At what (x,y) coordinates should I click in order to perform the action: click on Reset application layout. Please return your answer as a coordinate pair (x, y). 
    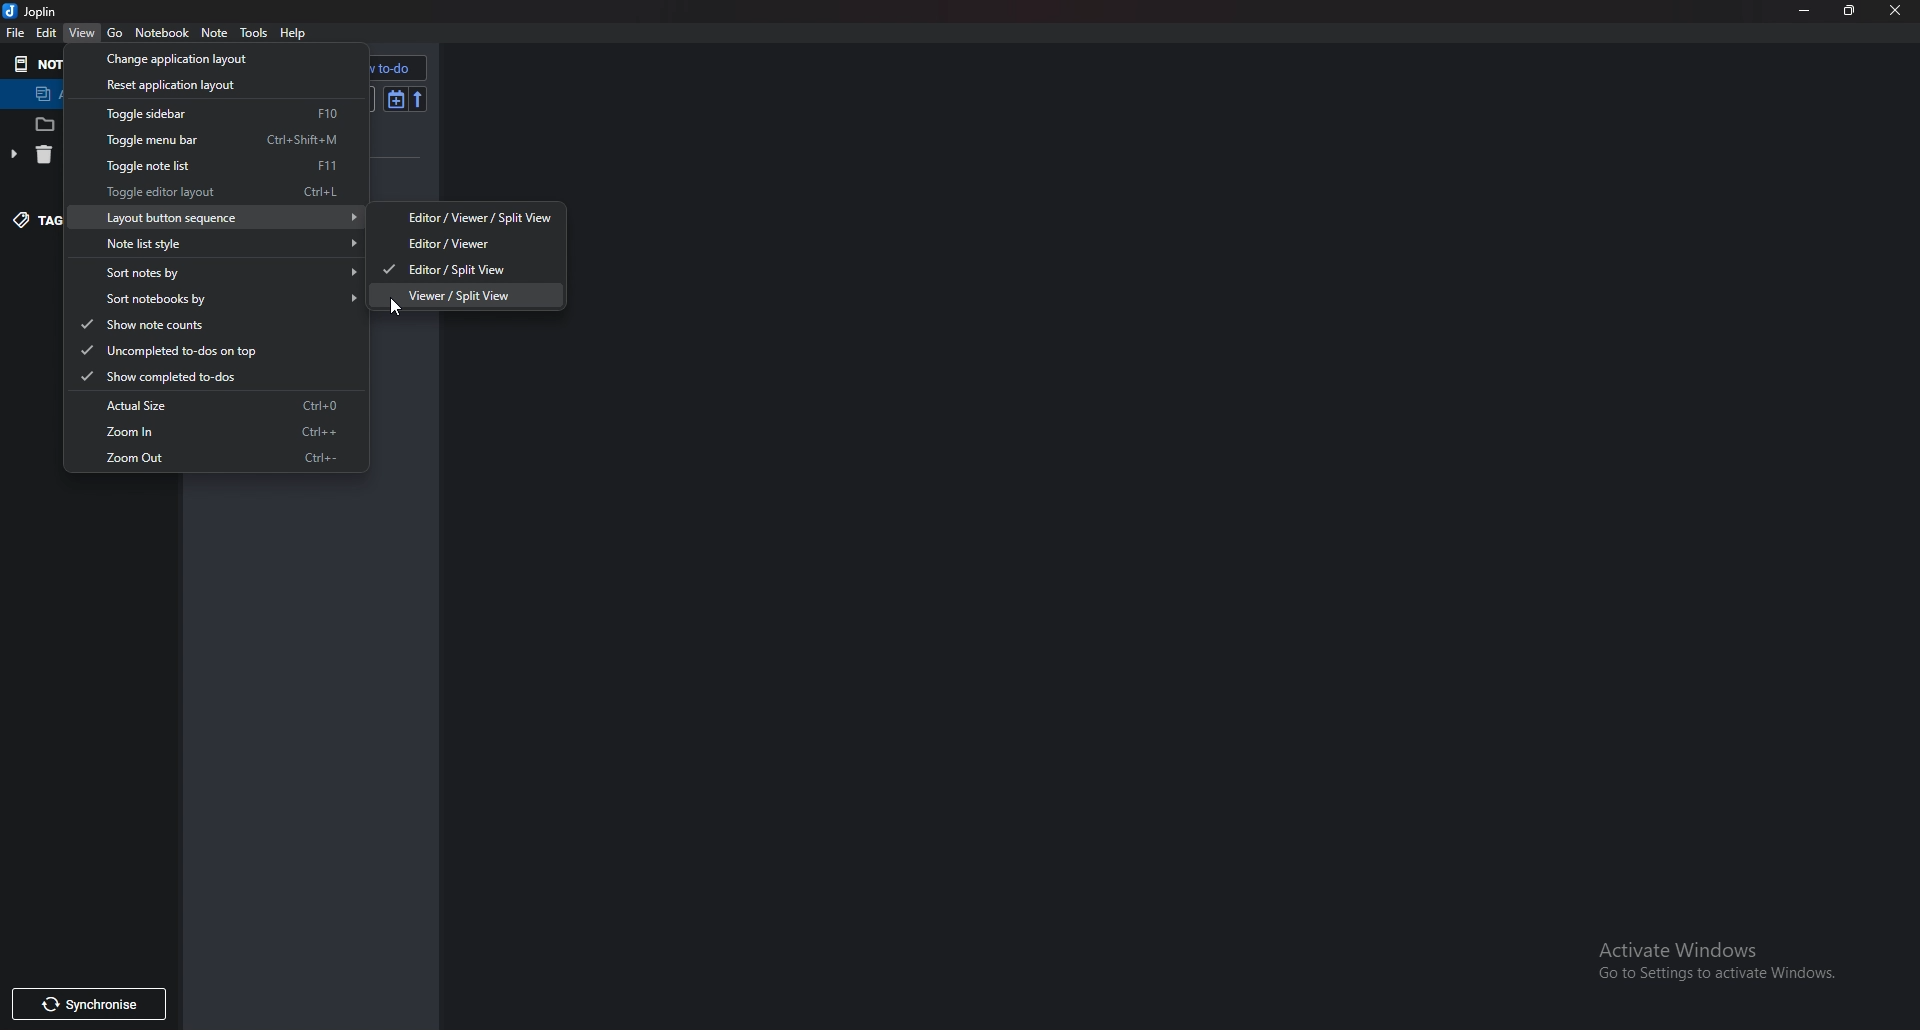
    Looking at the image, I should click on (205, 86).